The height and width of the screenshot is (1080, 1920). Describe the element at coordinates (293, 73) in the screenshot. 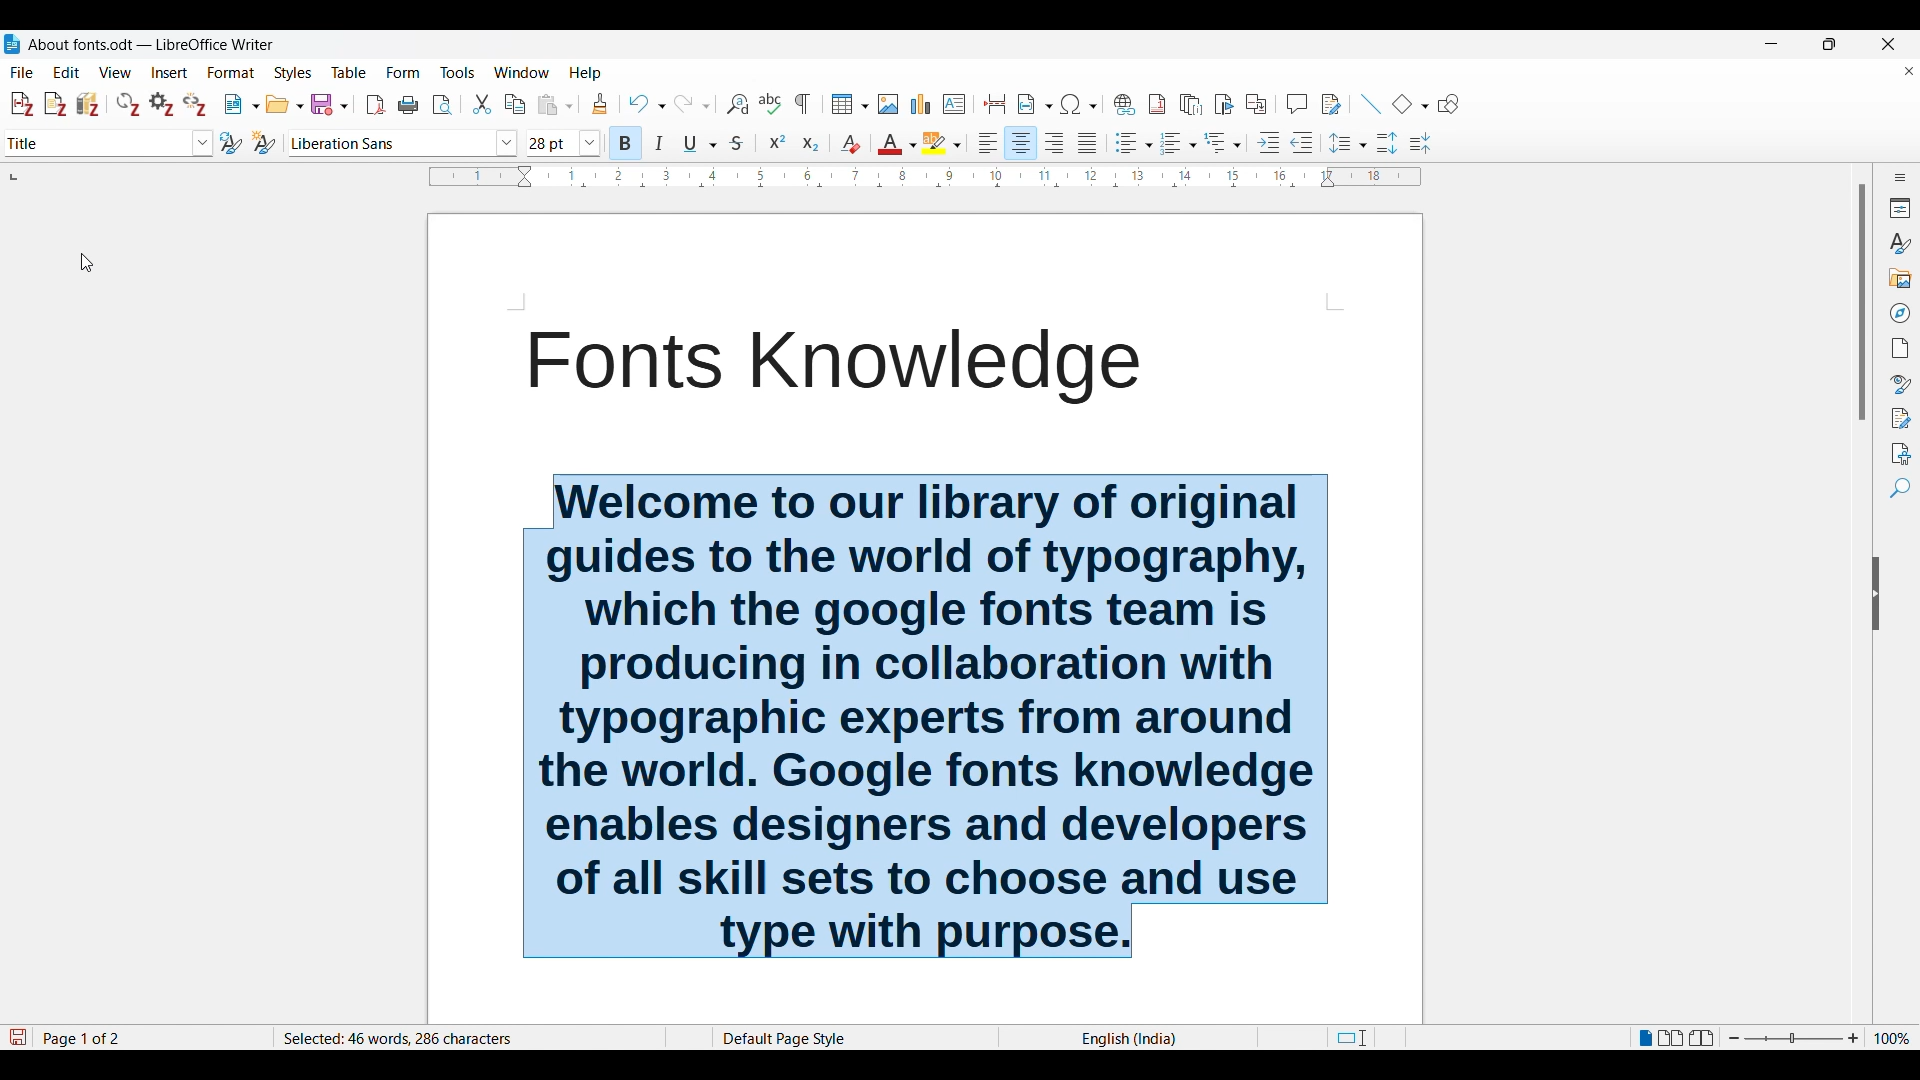

I see `Styles menu` at that location.